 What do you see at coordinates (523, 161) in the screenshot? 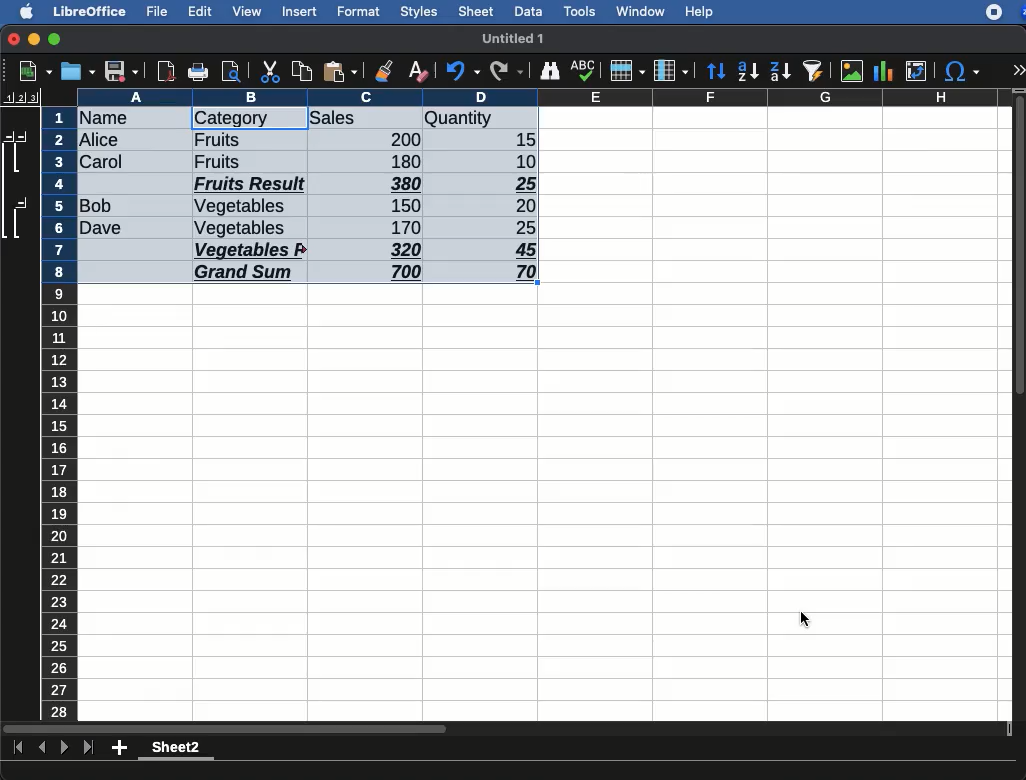
I see `10` at bounding box center [523, 161].